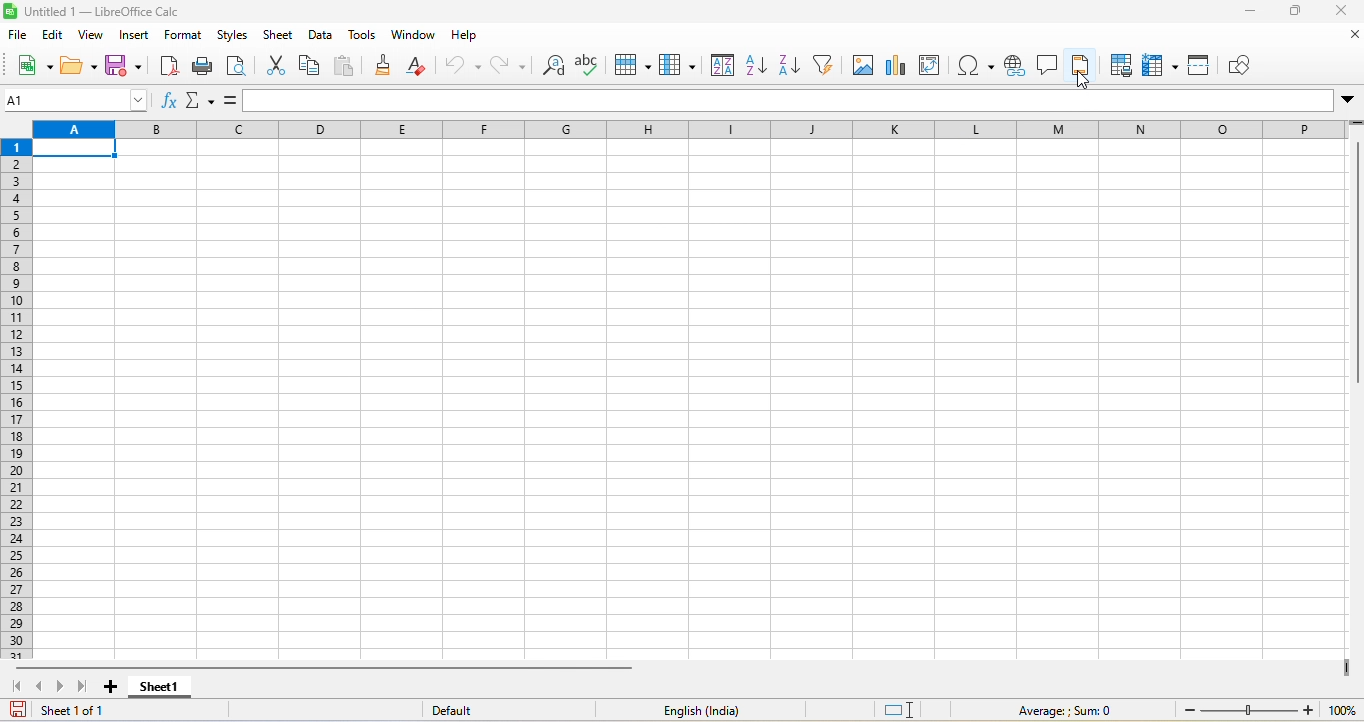 This screenshot has height=722, width=1364. Describe the element at coordinates (1119, 65) in the screenshot. I see `print area` at that location.